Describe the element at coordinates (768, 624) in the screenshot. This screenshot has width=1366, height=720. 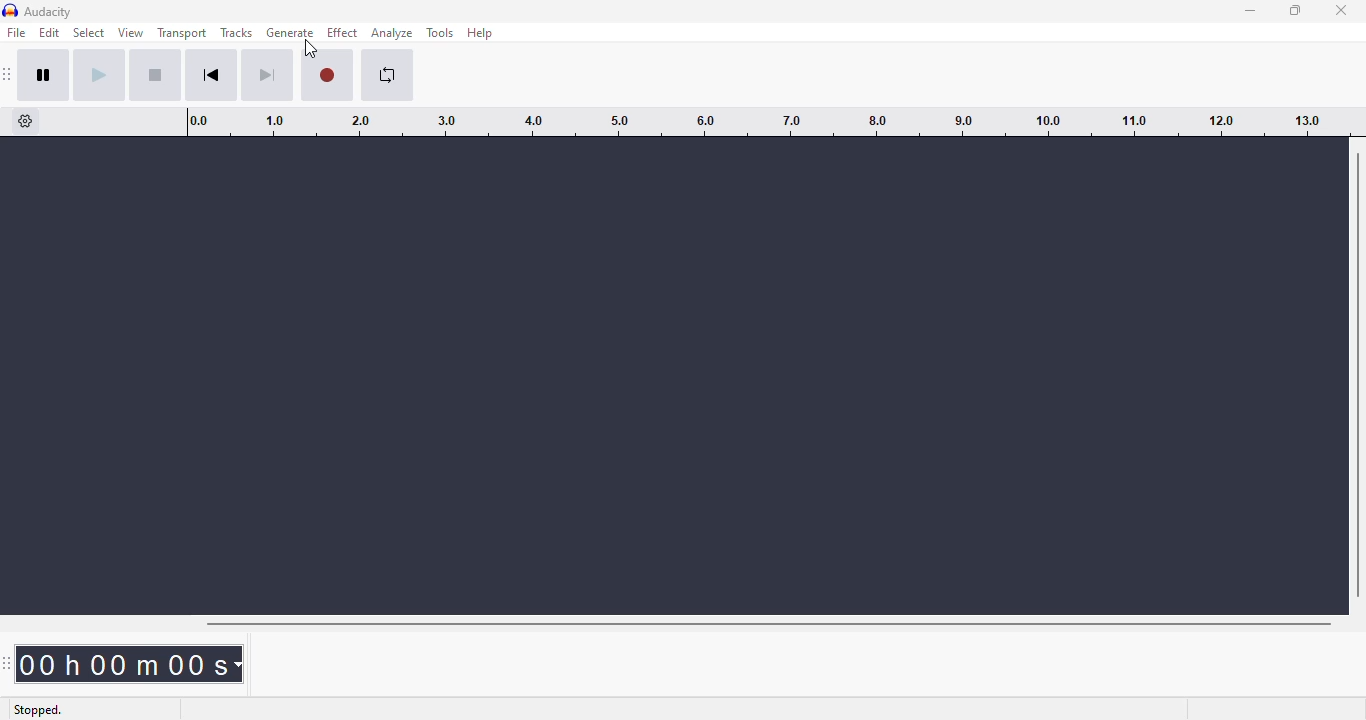
I see `horizontal scroll bar` at that location.